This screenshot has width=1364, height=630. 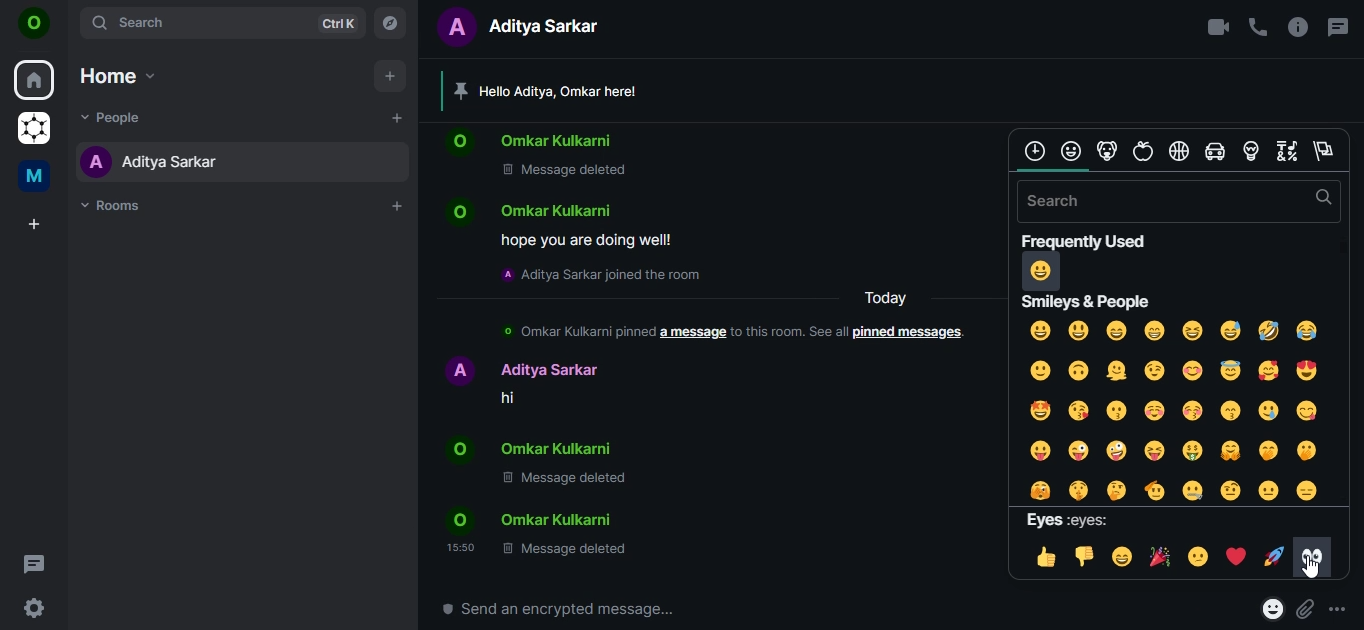 What do you see at coordinates (1177, 149) in the screenshot?
I see `sports` at bounding box center [1177, 149].